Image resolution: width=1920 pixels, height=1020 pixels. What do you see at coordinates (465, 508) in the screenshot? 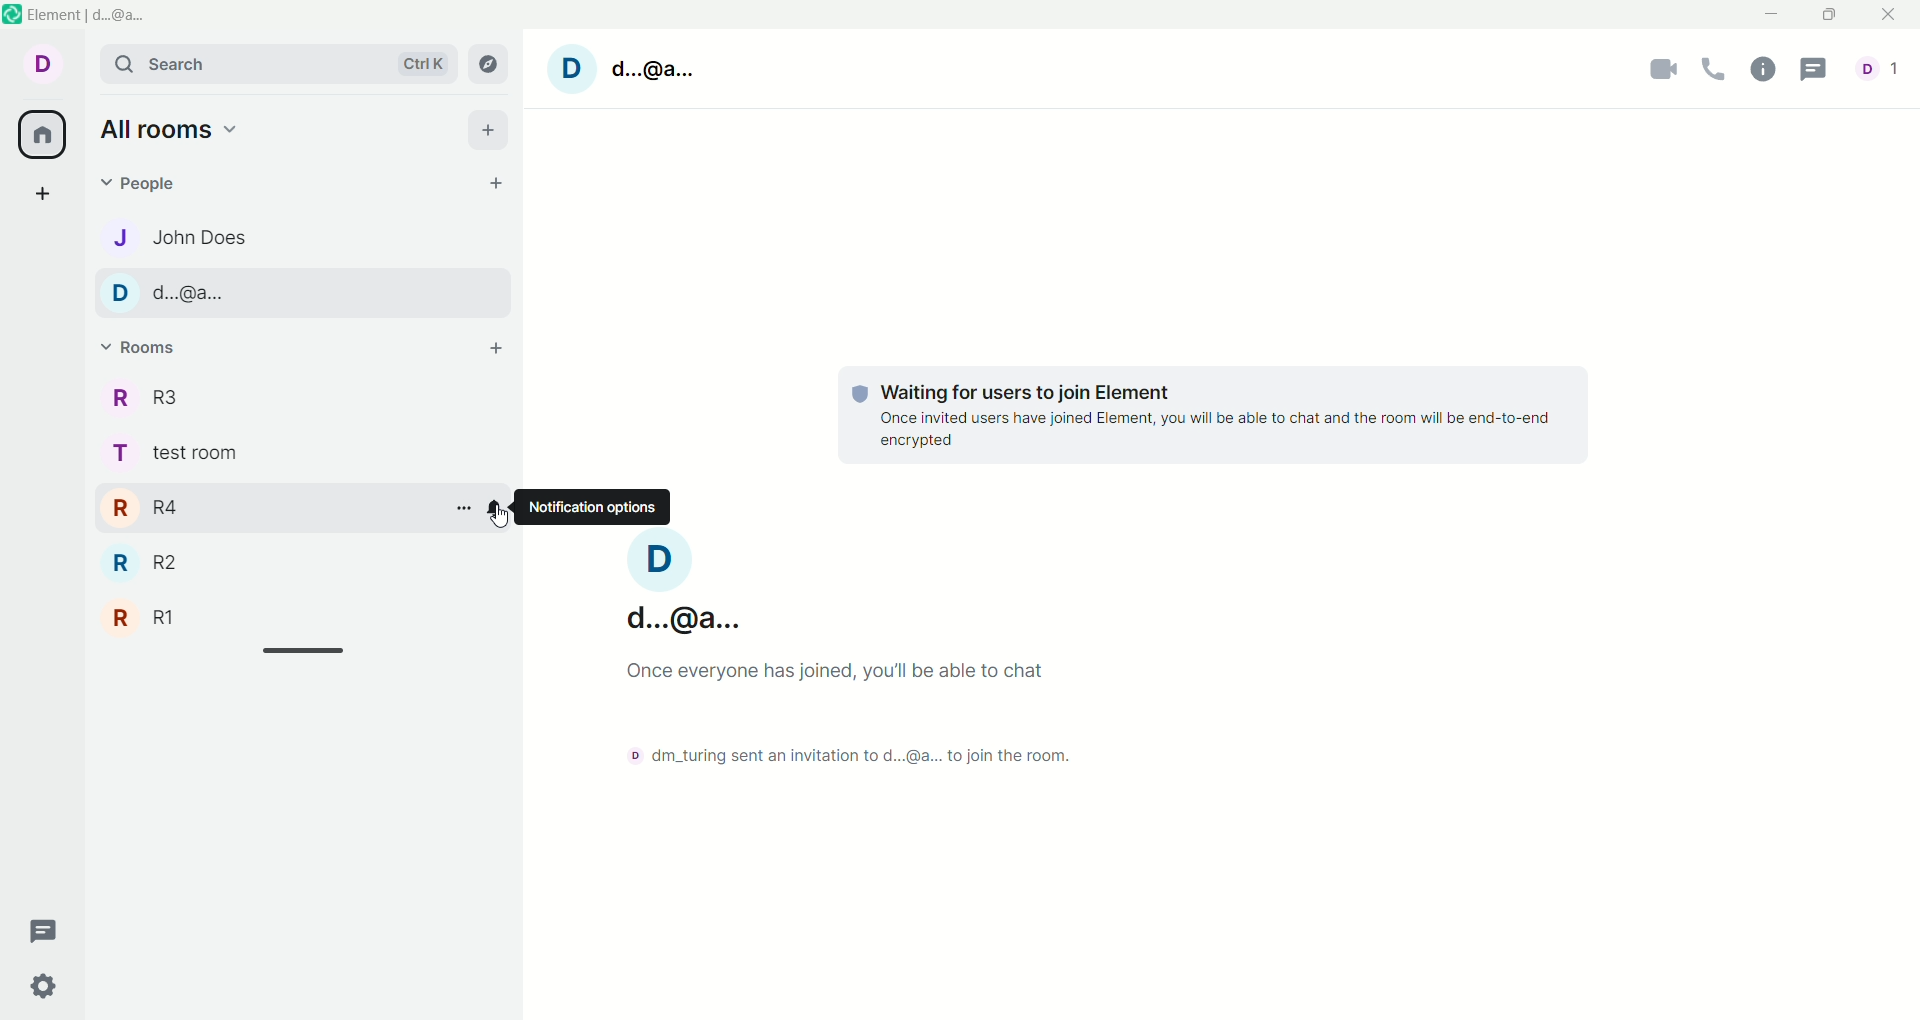
I see `room options` at bounding box center [465, 508].